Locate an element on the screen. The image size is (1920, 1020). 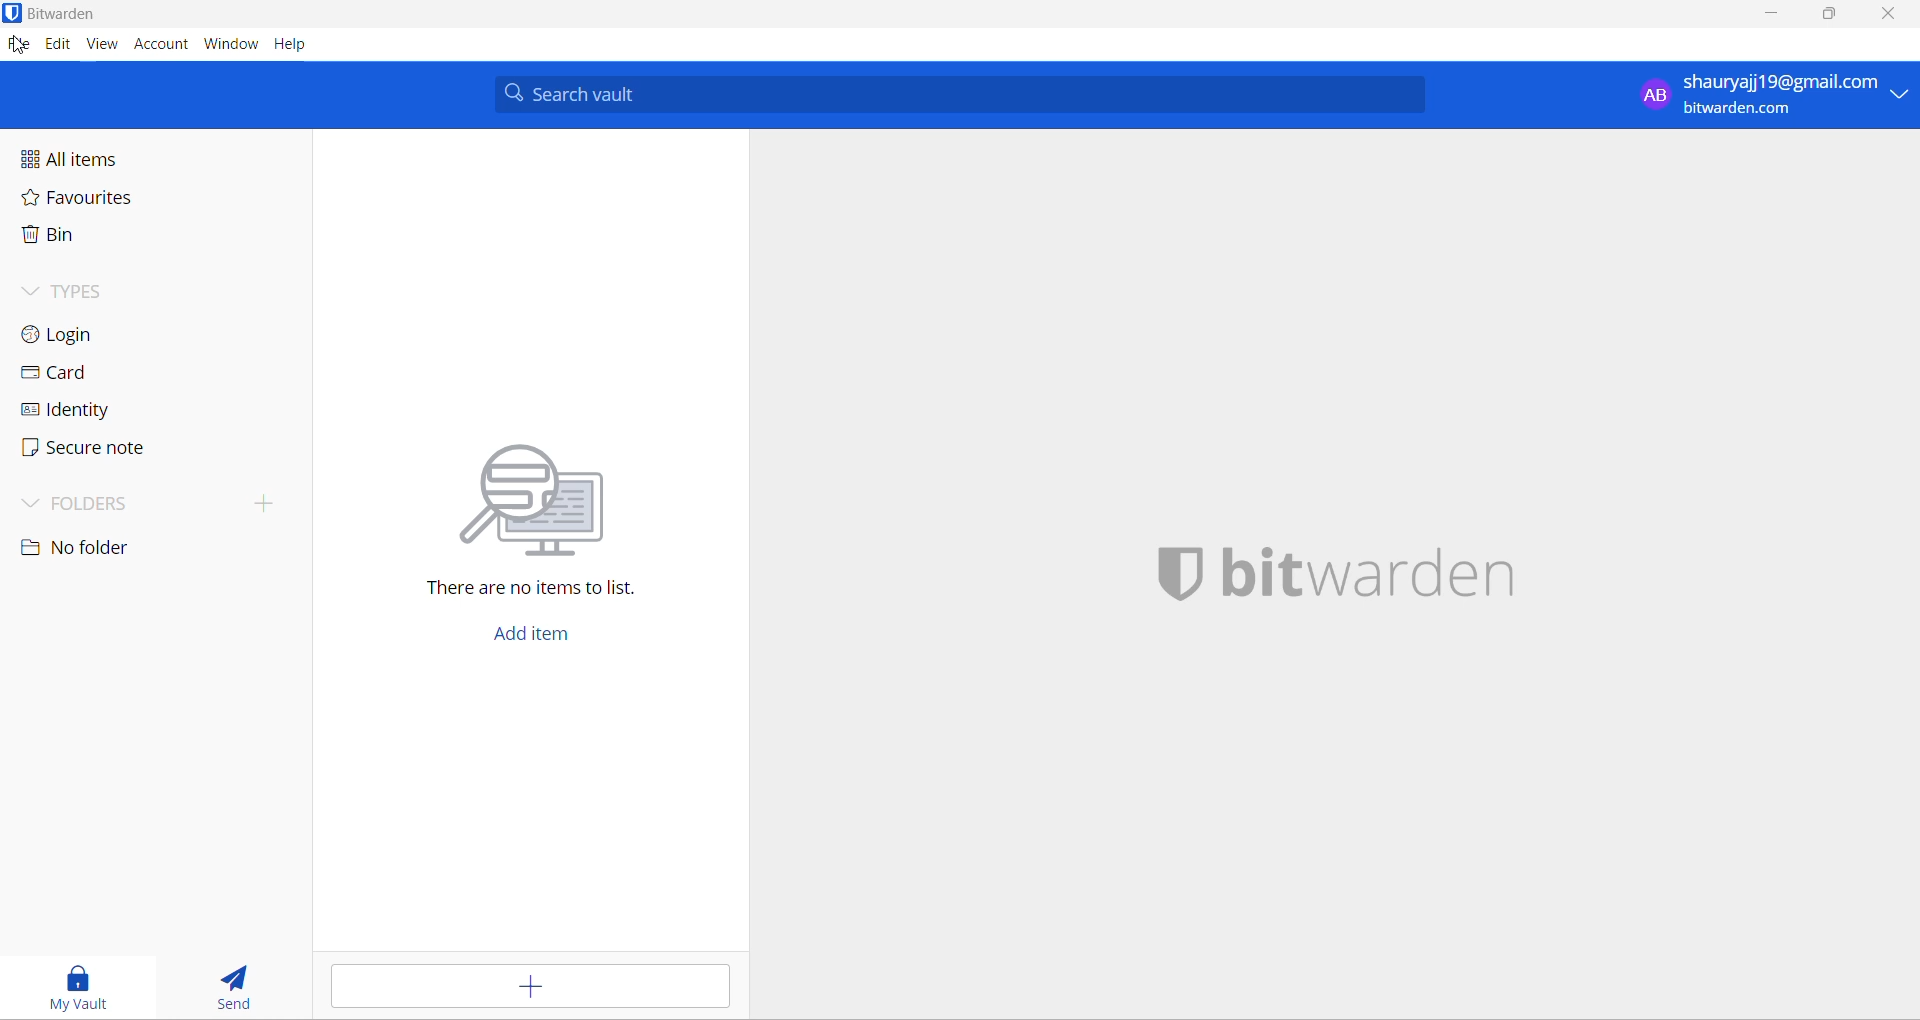
send is located at coordinates (242, 986).